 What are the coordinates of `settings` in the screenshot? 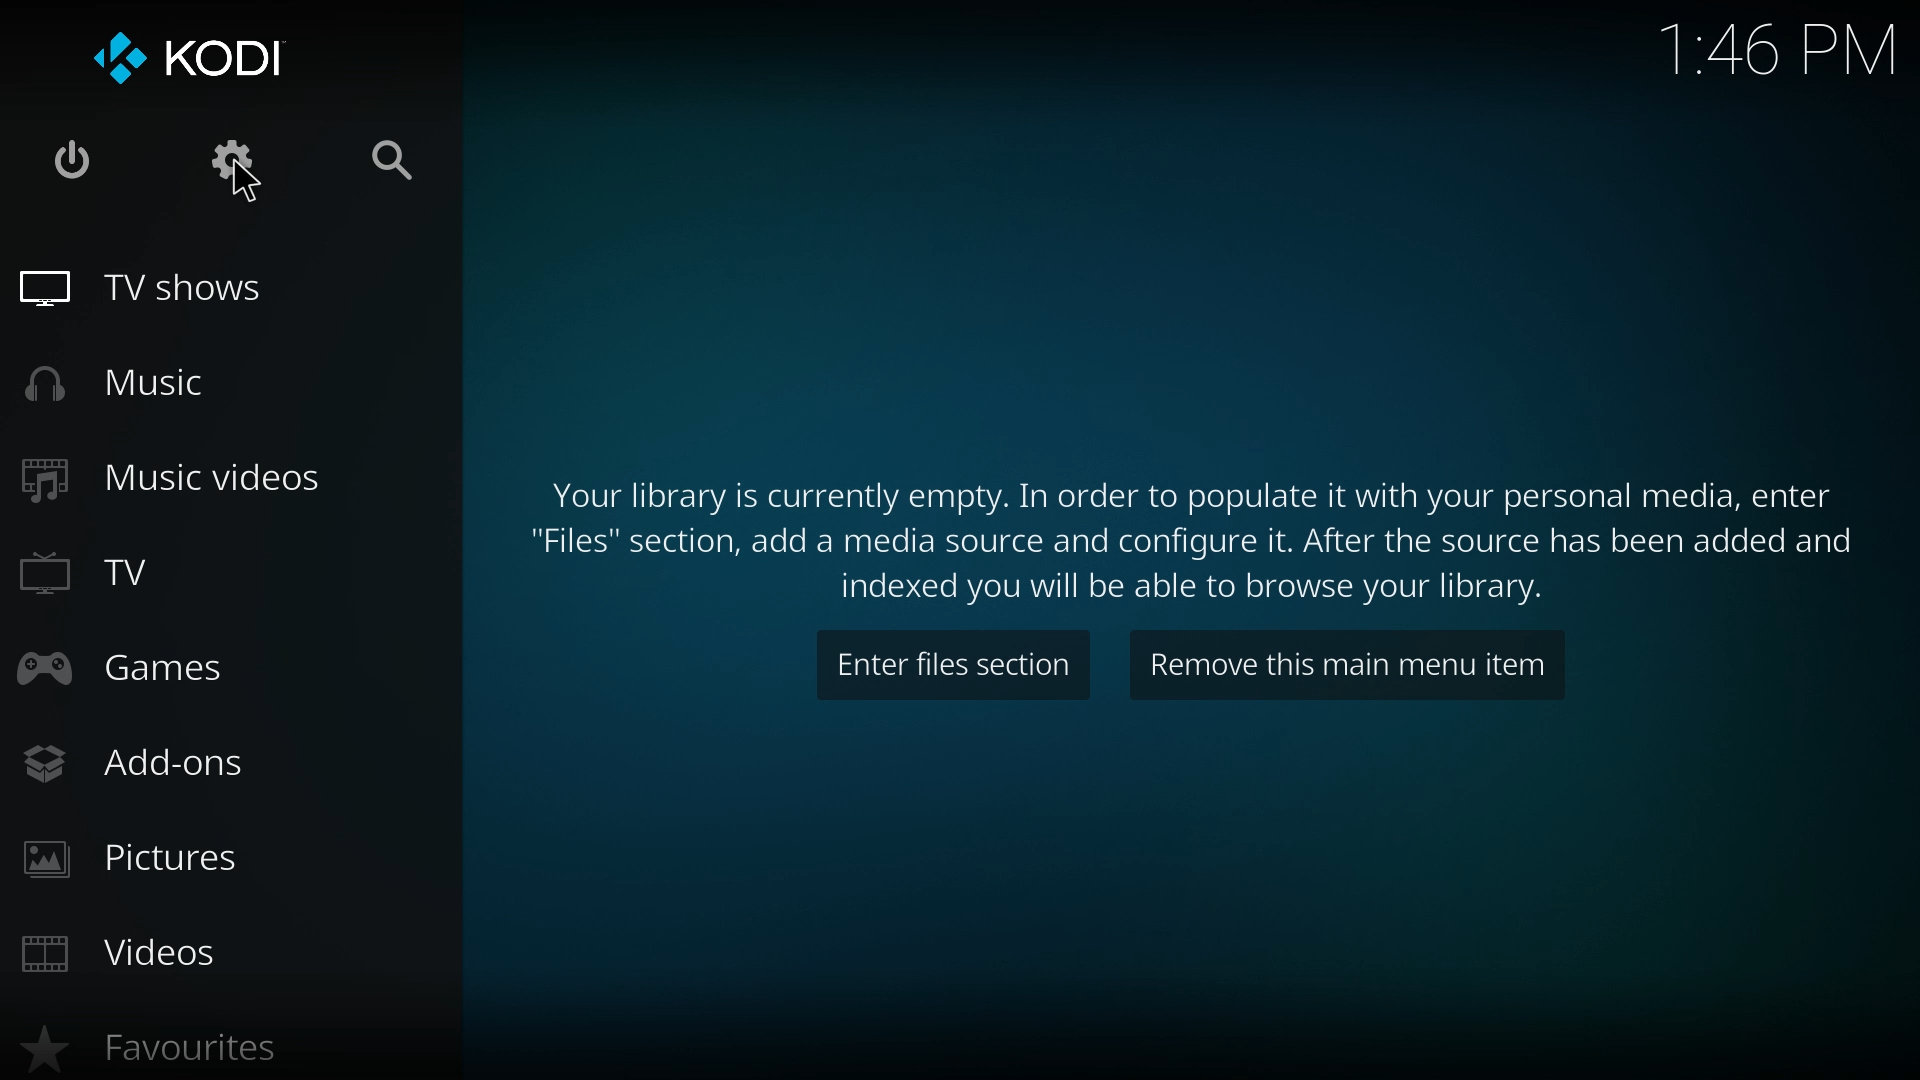 It's located at (229, 163).